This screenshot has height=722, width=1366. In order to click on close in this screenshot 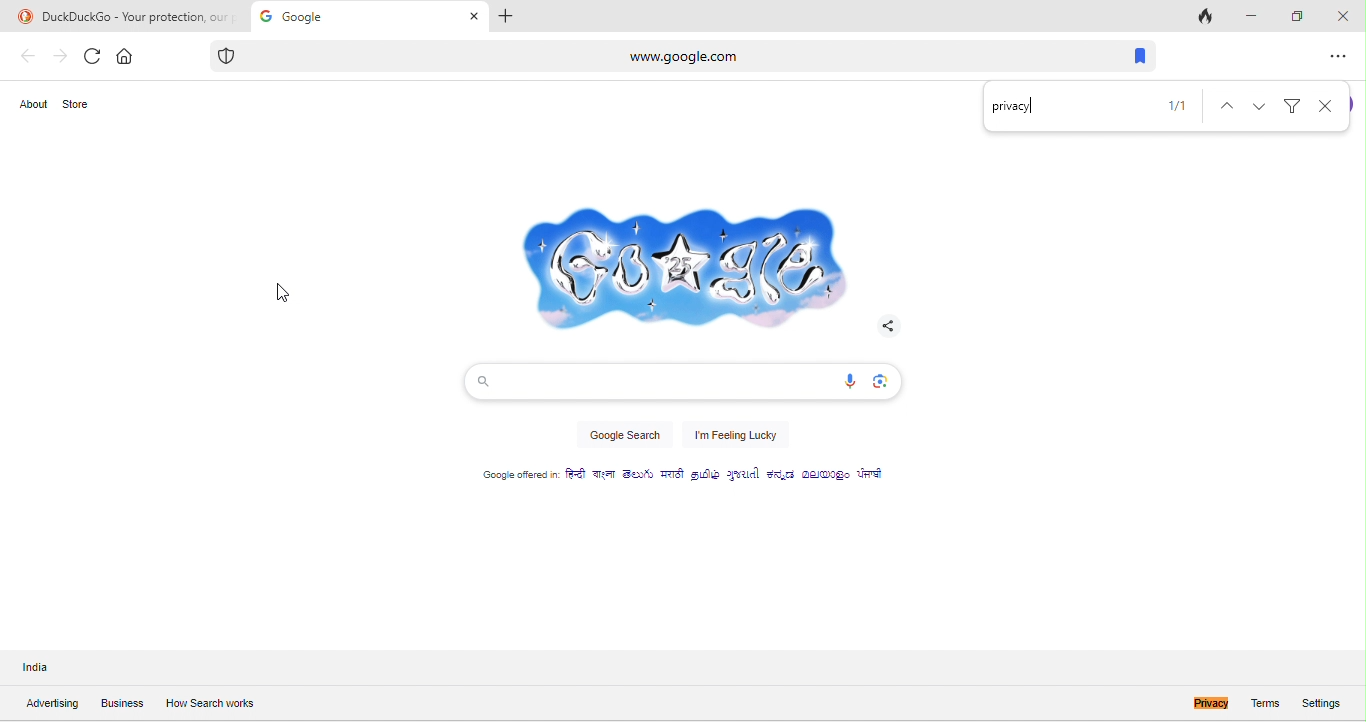, I will do `click(1342, 14)`.